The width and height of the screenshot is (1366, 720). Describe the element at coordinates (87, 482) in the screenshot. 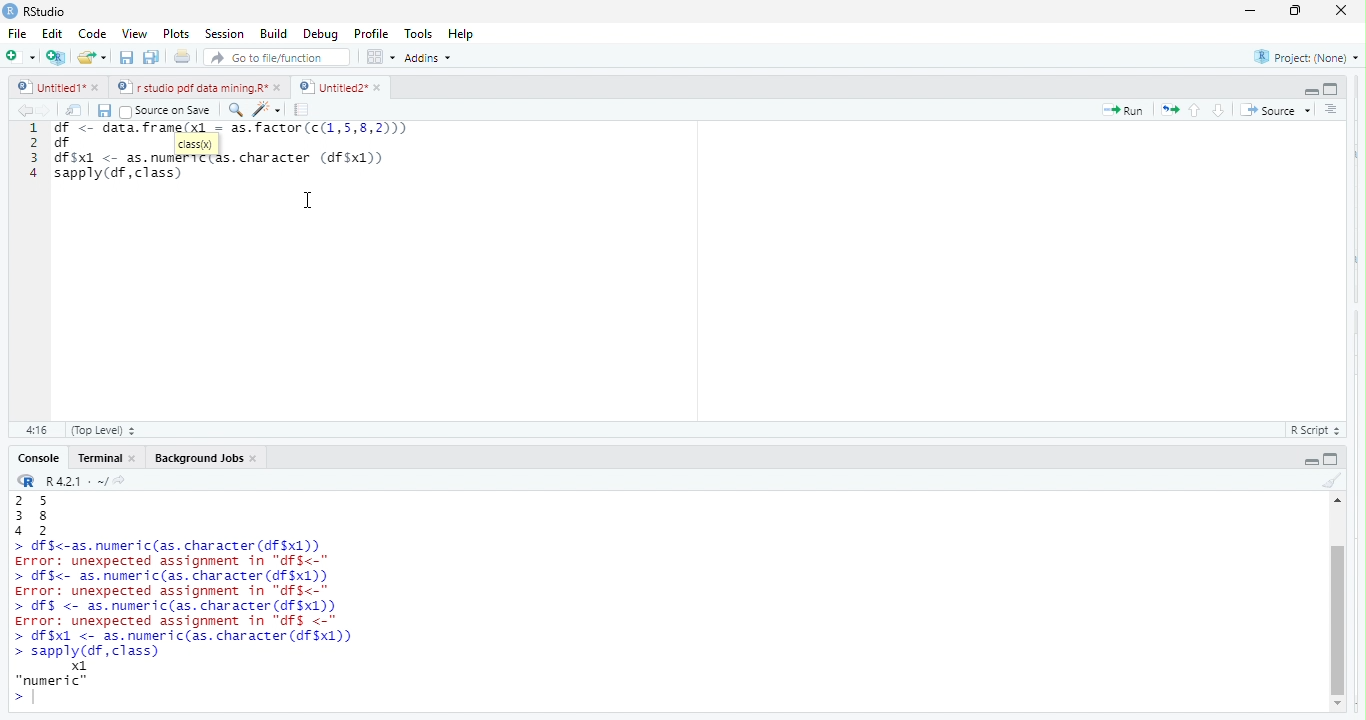

I see `R421: ~/` at that location.